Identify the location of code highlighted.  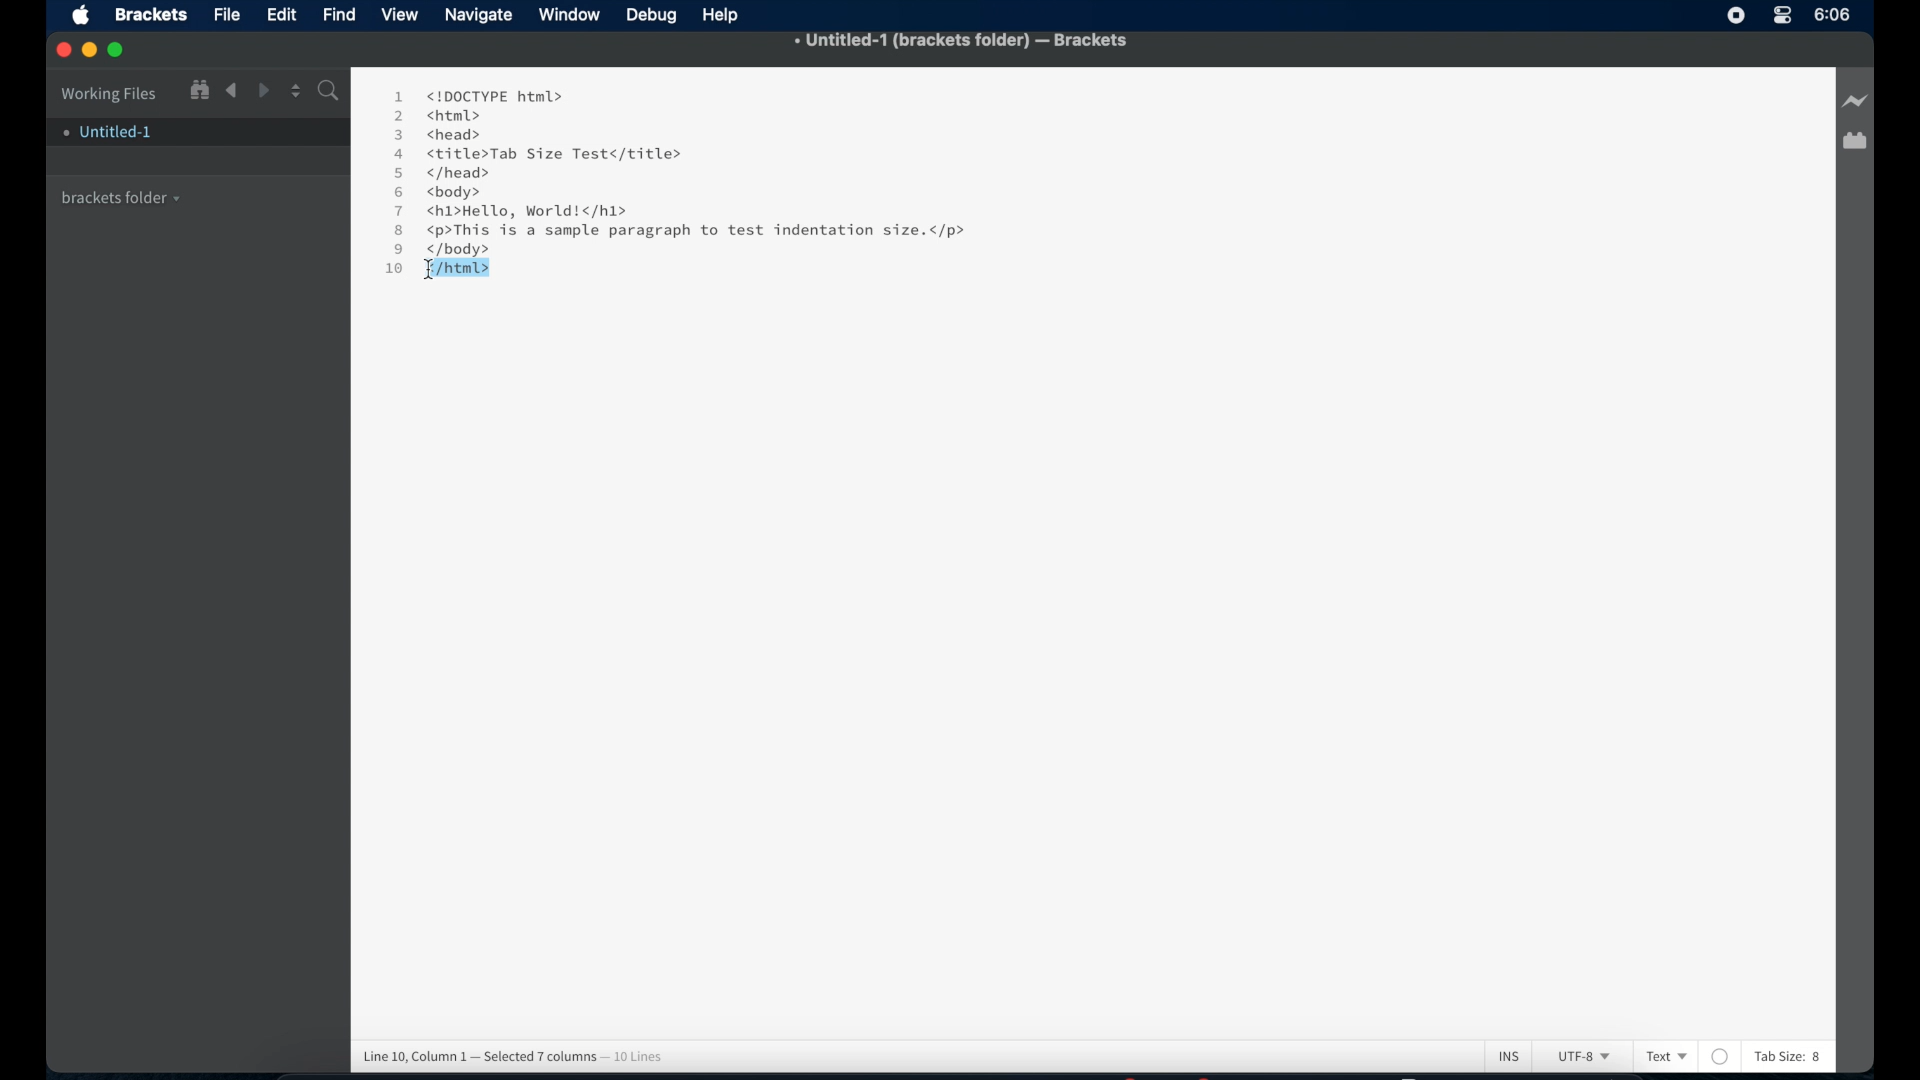
(458, 267).